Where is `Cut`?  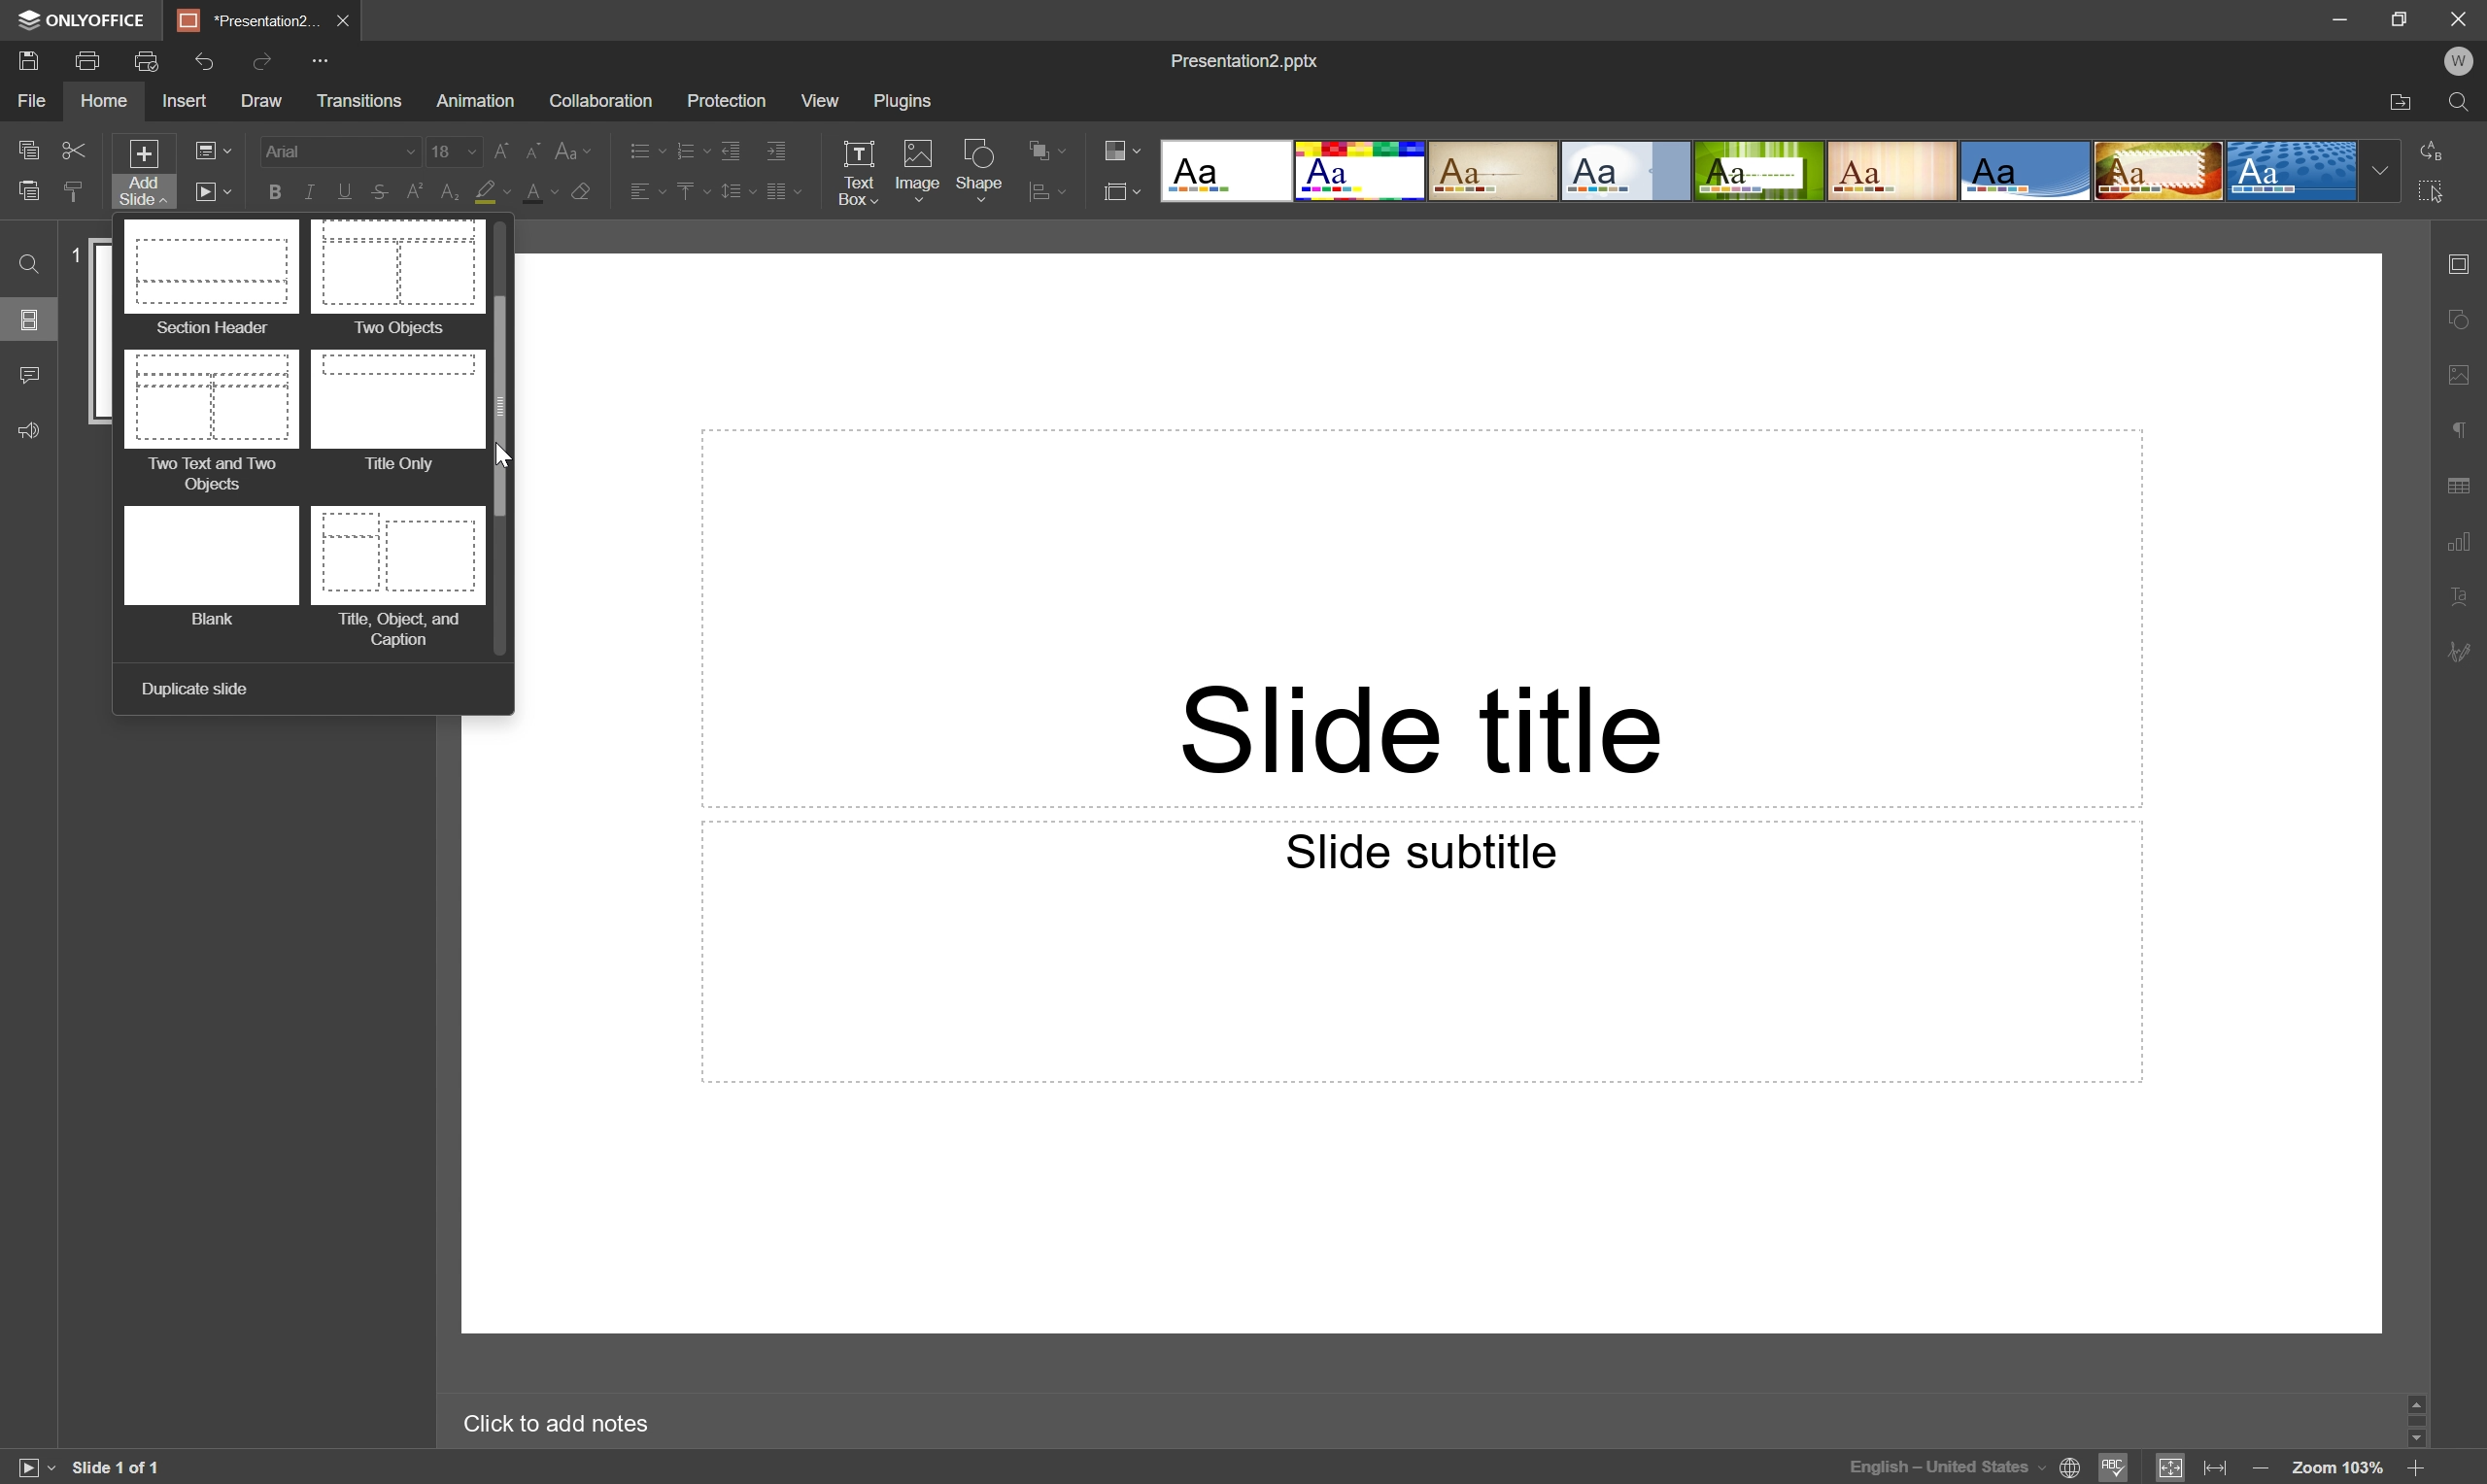
Cut is located at coordinates (75, 151).